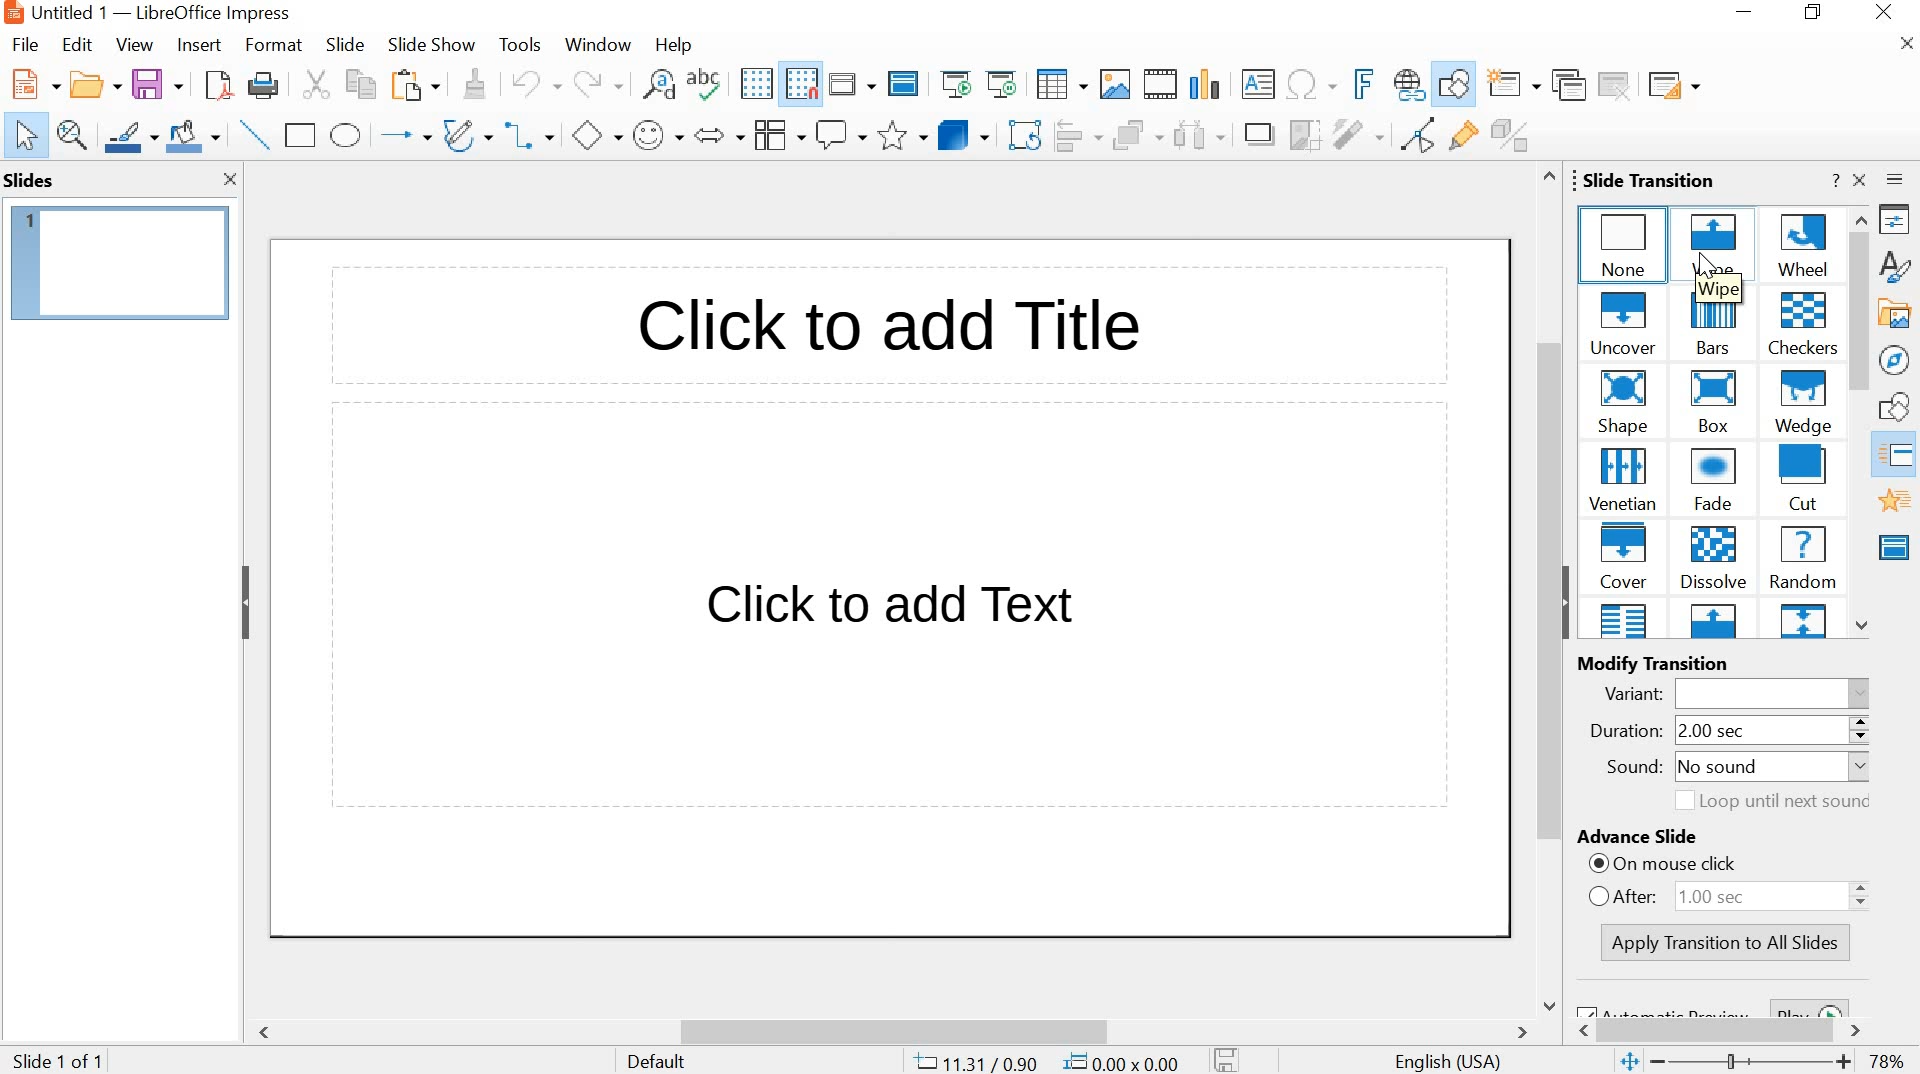 This screenshot has width=1920, height=1074. What do you see at coordinates (416, 86) in the screenshot?
I see `Paste` at bounding box center [416, 86].